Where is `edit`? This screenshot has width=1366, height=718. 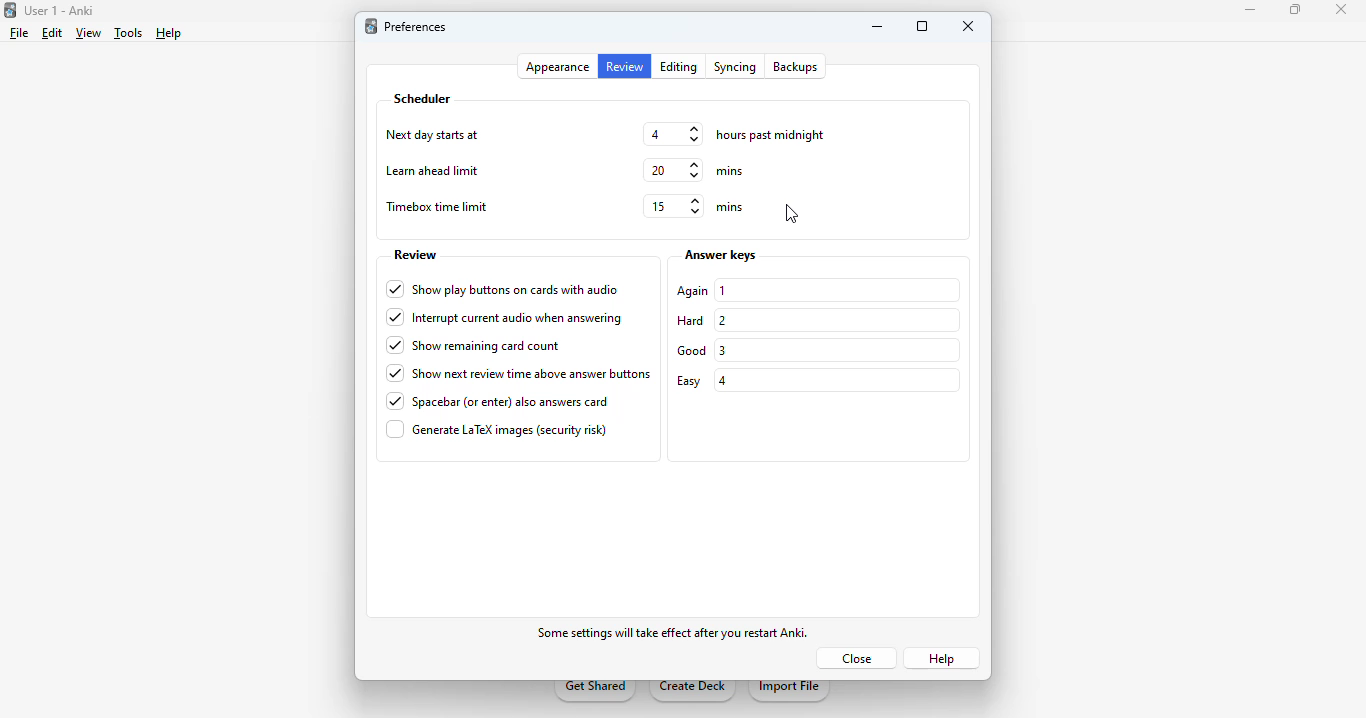 edit is located at coordinates (54, 33).